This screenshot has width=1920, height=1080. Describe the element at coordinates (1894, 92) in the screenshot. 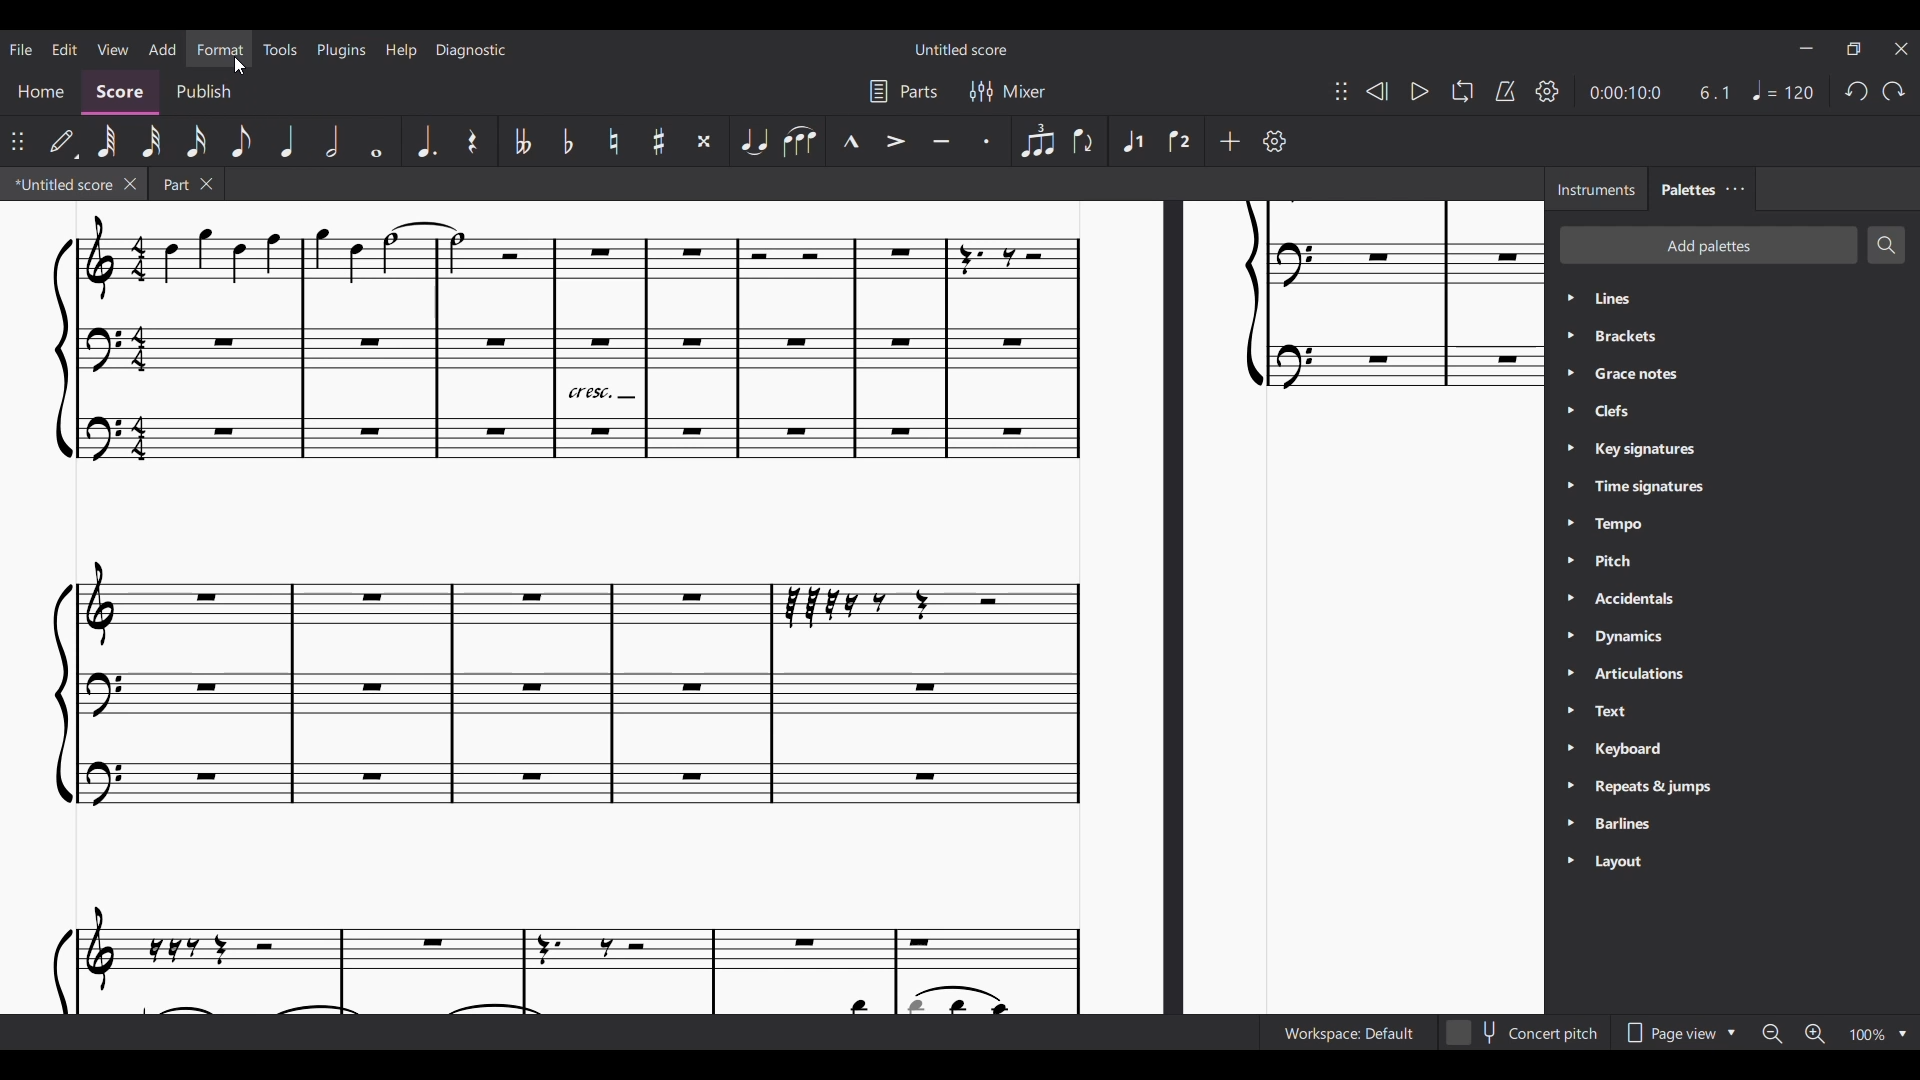

I see `Redo` at that location.